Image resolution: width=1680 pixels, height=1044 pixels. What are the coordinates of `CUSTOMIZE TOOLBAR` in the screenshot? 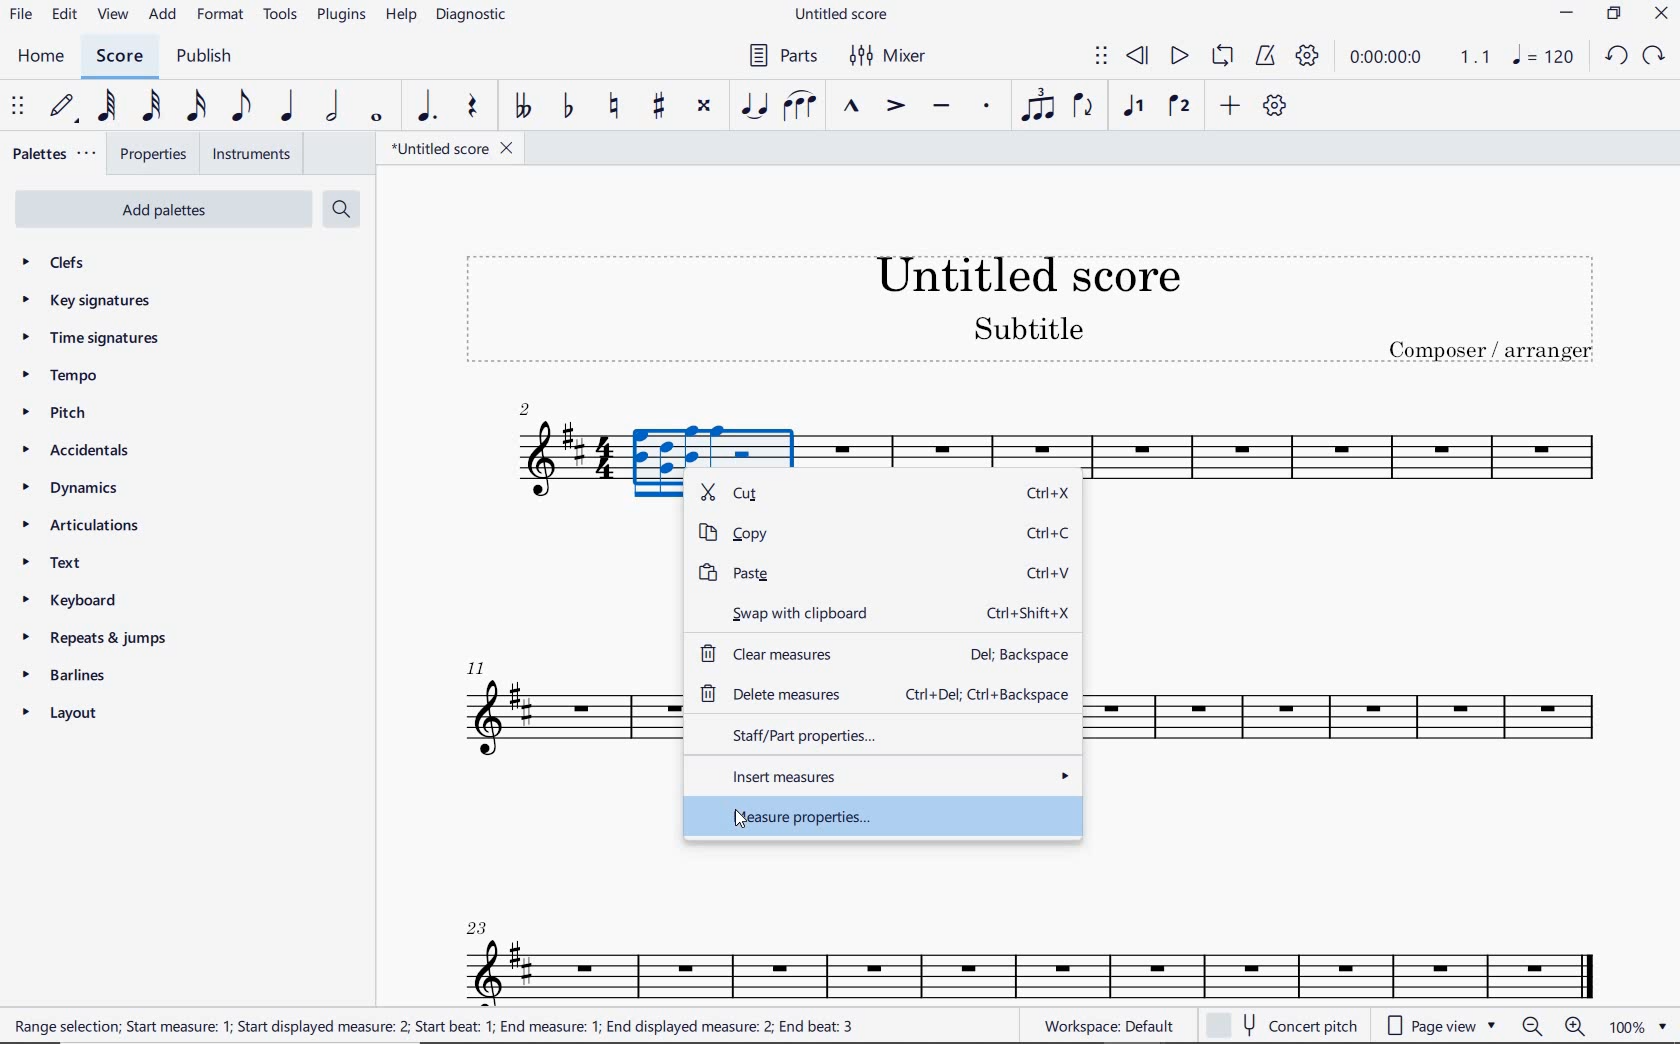 It's located at (1275, 106).